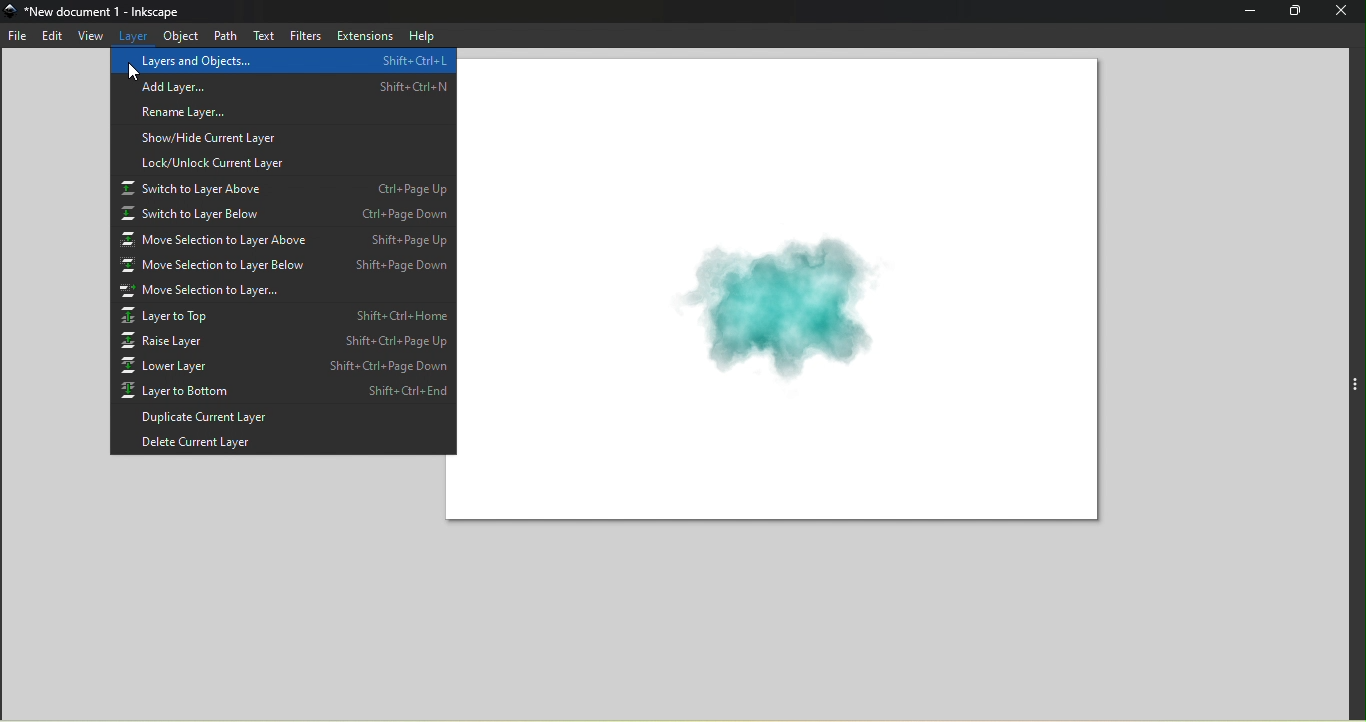  I want to click on Close, so click(1343, 12).